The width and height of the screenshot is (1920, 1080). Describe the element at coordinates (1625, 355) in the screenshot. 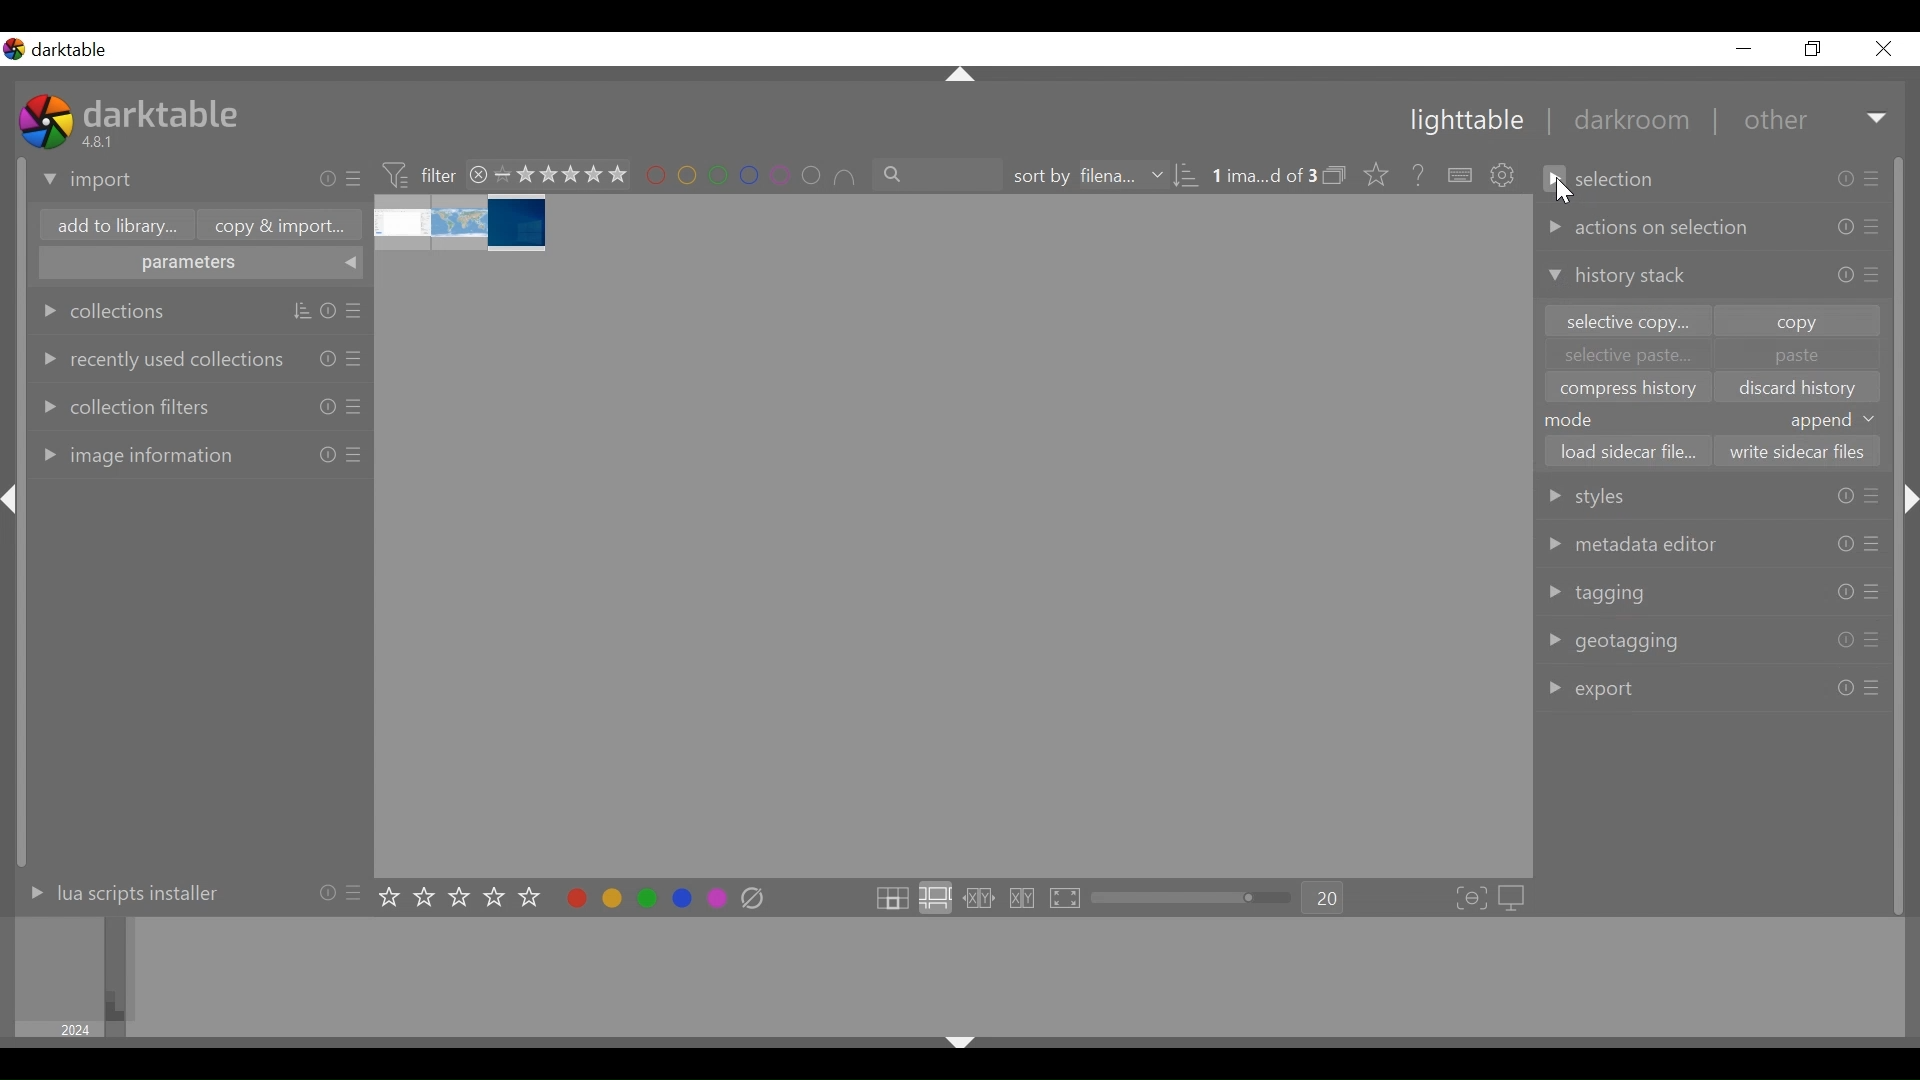

I see `selective paste` at that location.